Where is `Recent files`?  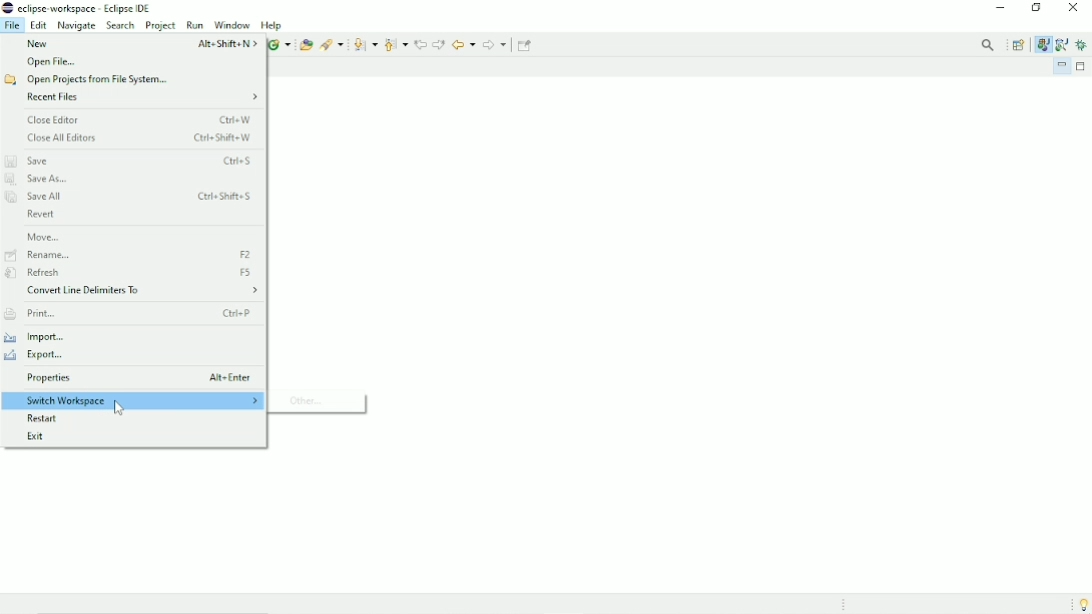 Recent files is located at coordinates (143, 98).